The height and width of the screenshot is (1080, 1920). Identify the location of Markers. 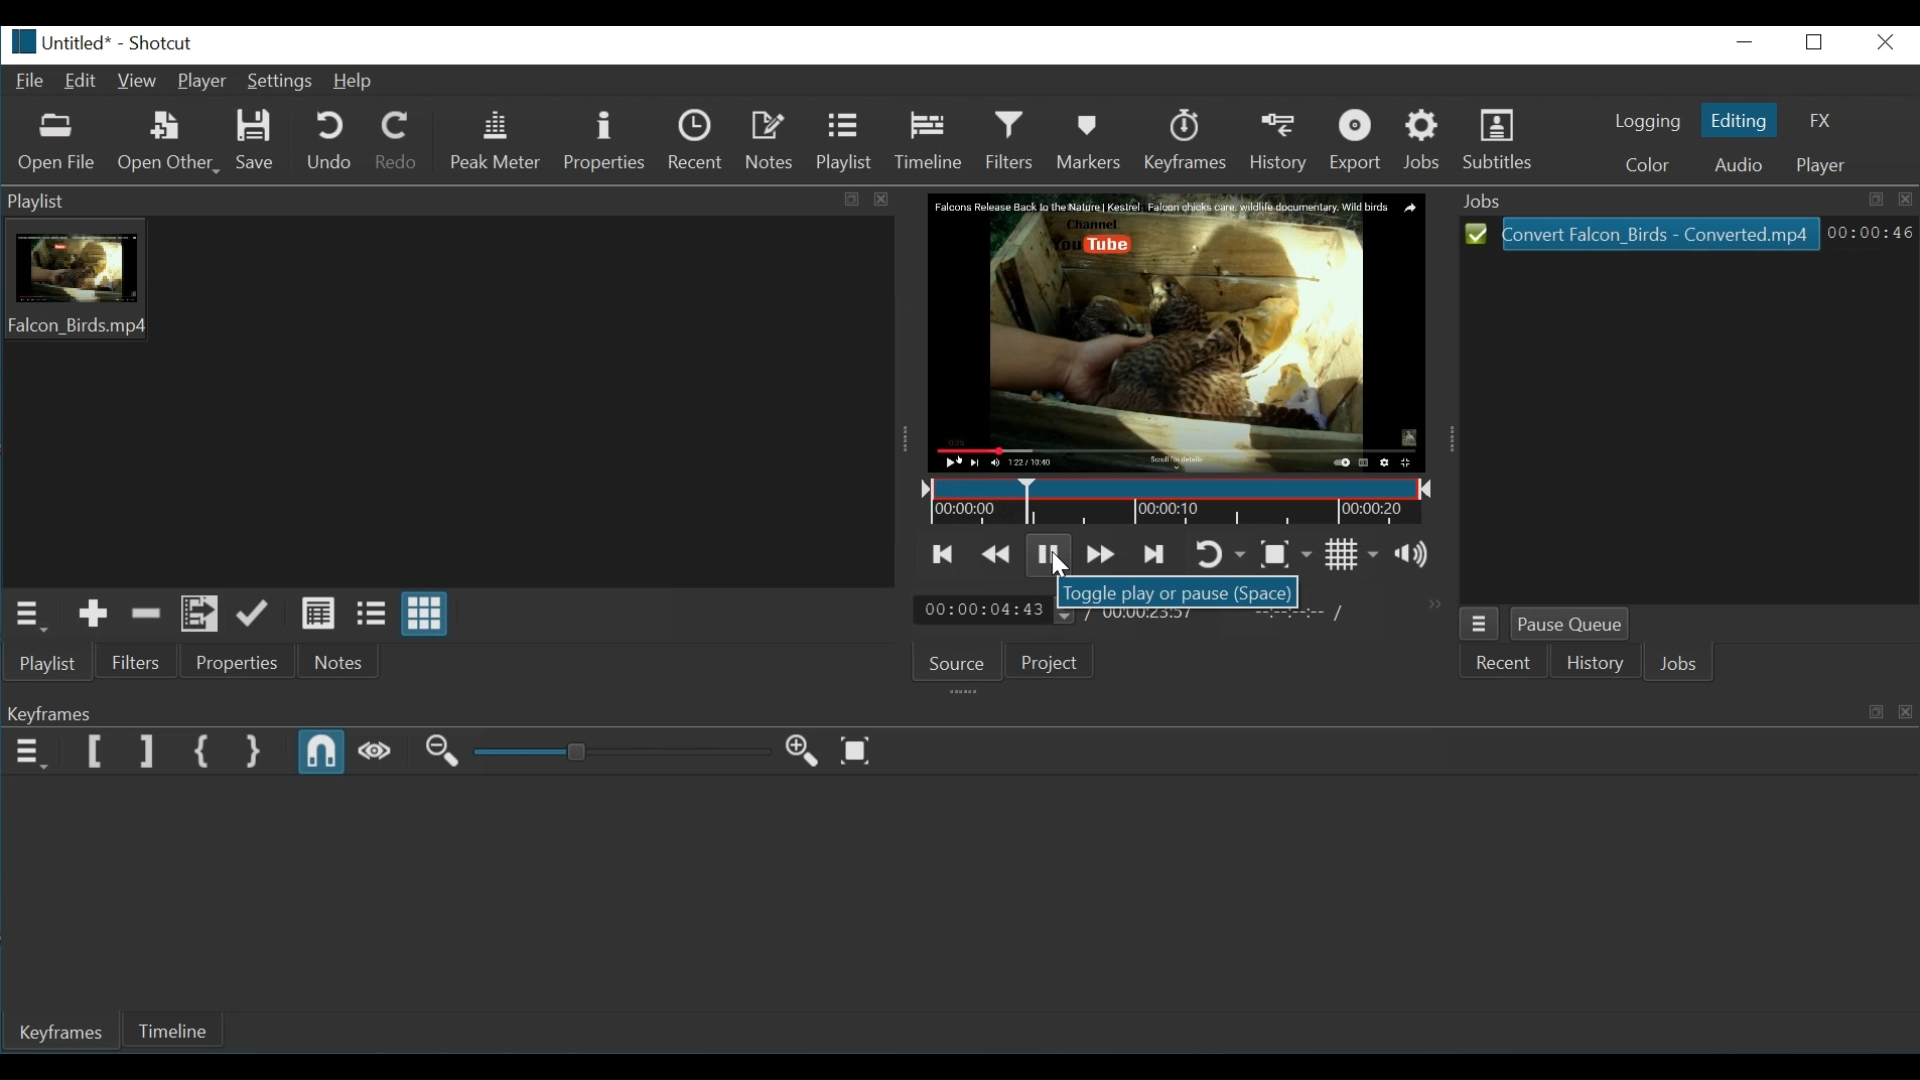
(1089, 143).